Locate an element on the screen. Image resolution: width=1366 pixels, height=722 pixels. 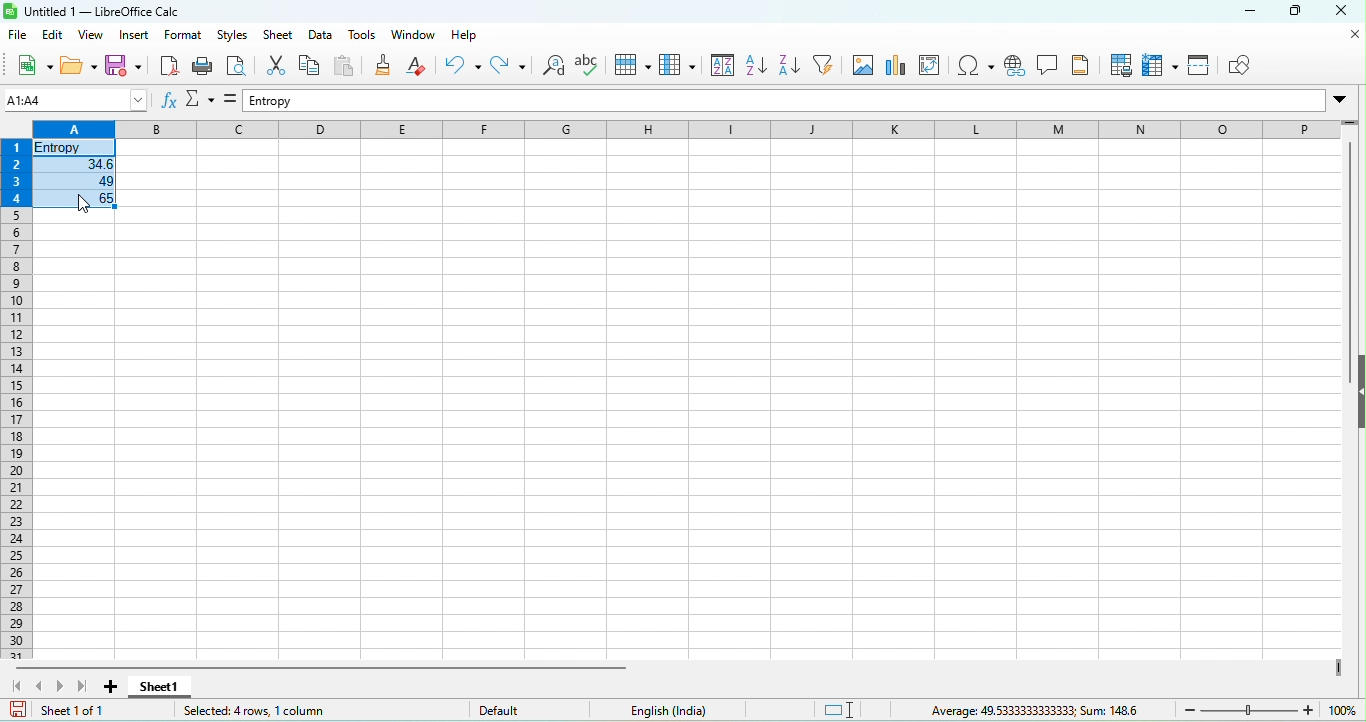
column is located at coordinates (674, 65).